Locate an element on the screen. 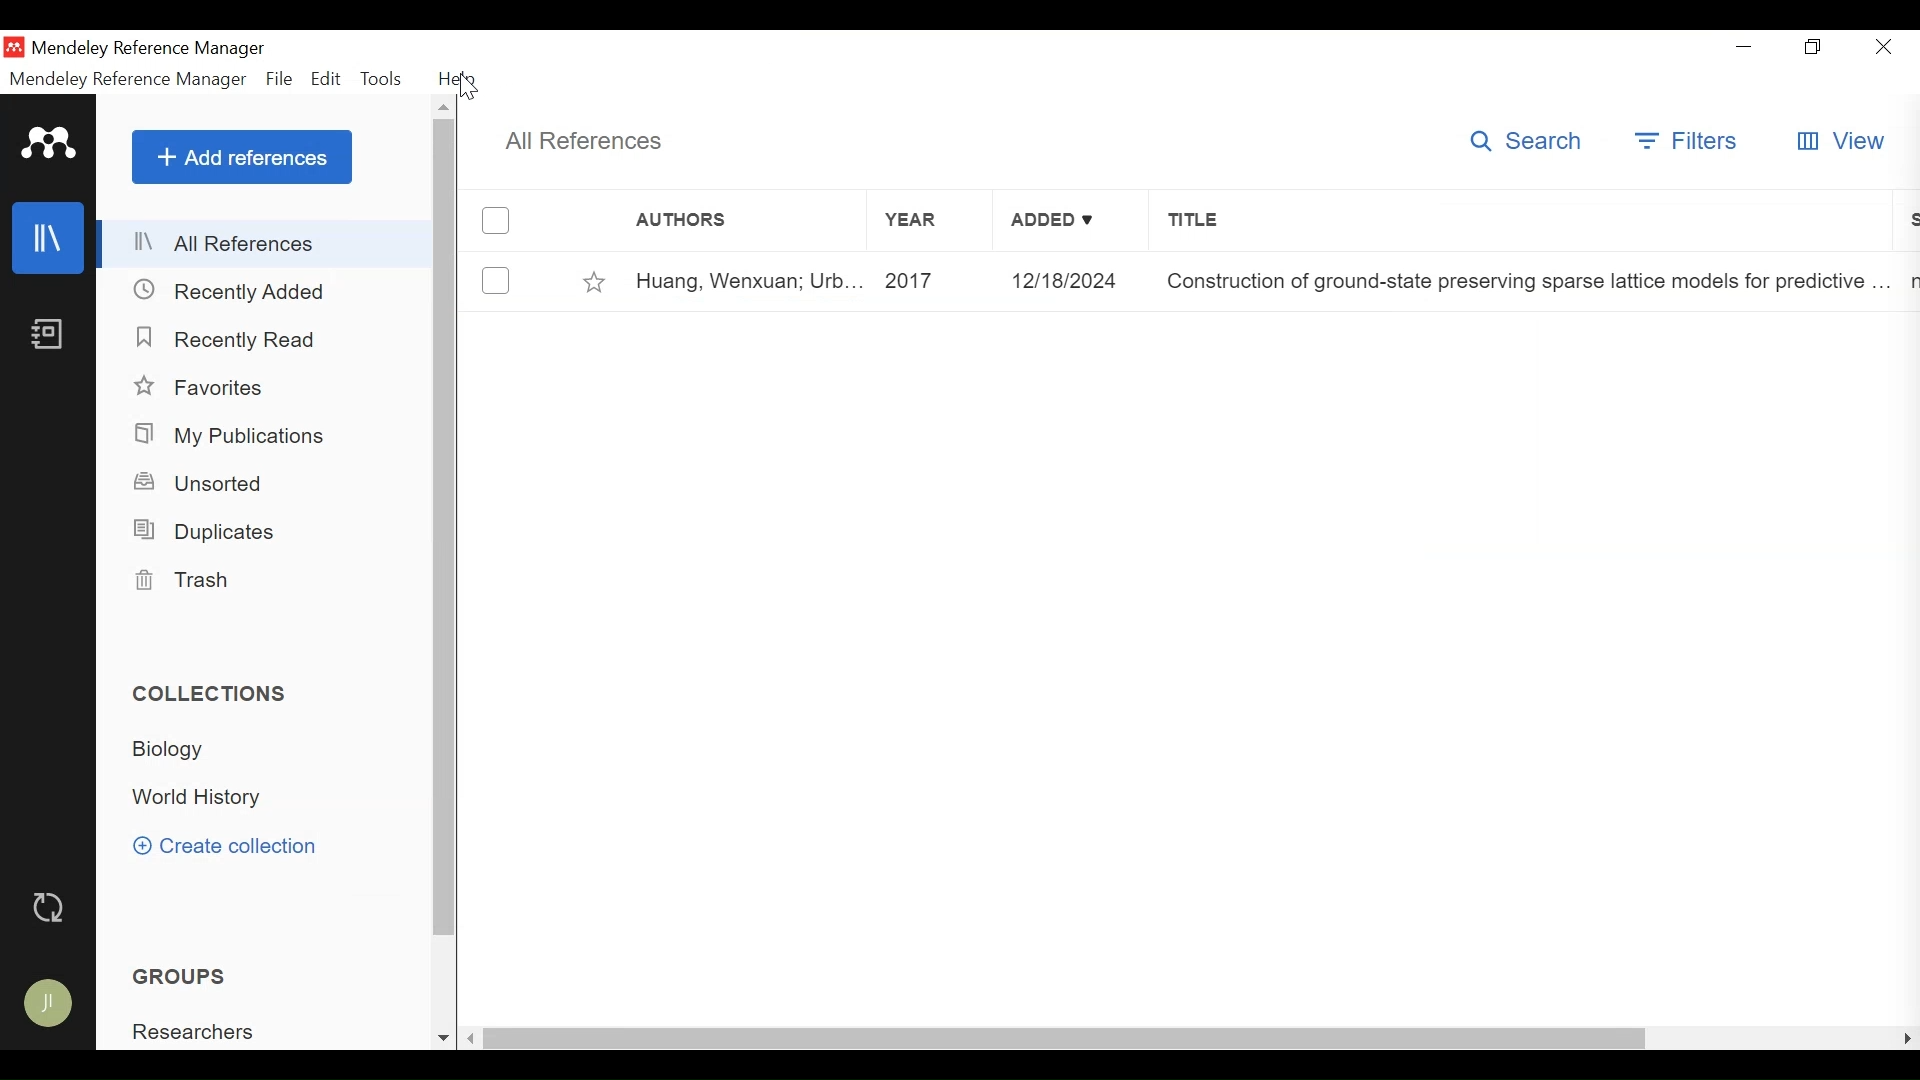 The image size is (1920, 1080). Mendeley  is located at coordinates (46, 144).